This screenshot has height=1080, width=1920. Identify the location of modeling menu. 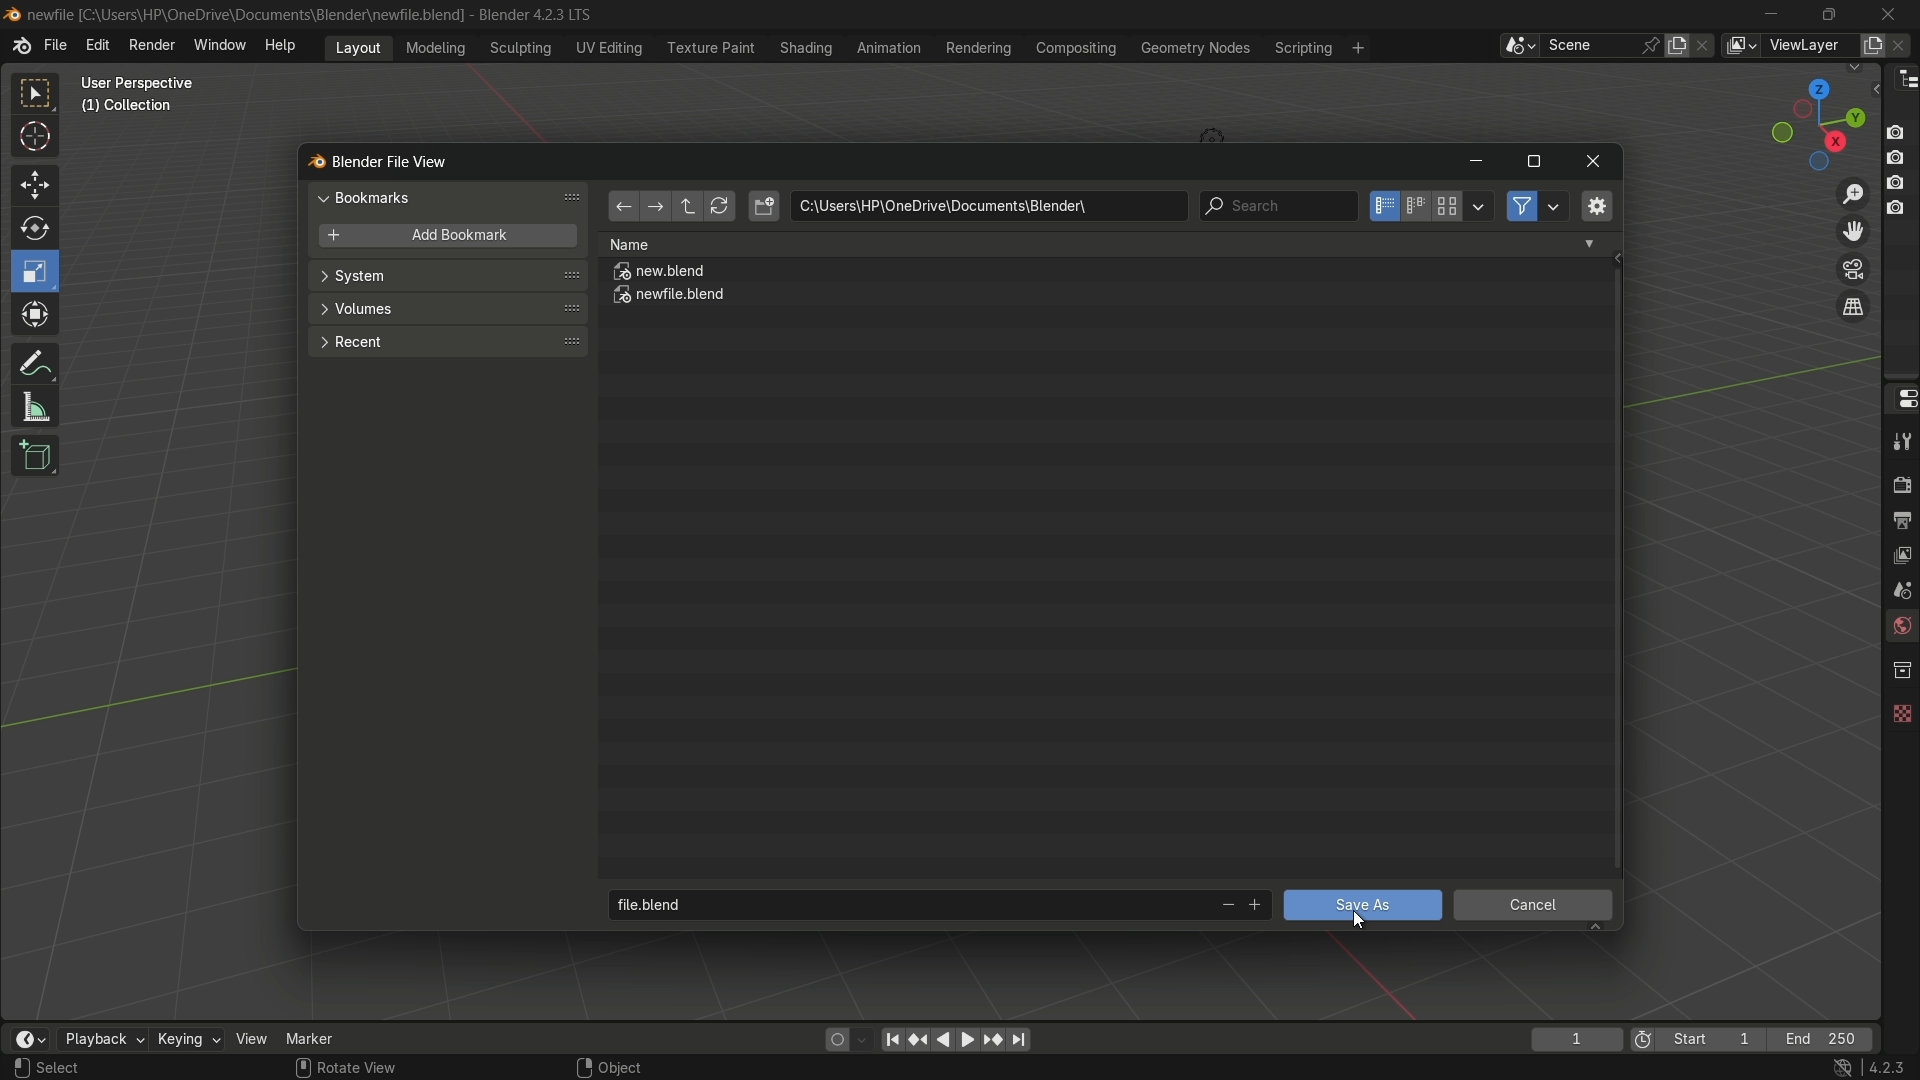
(437, 46).